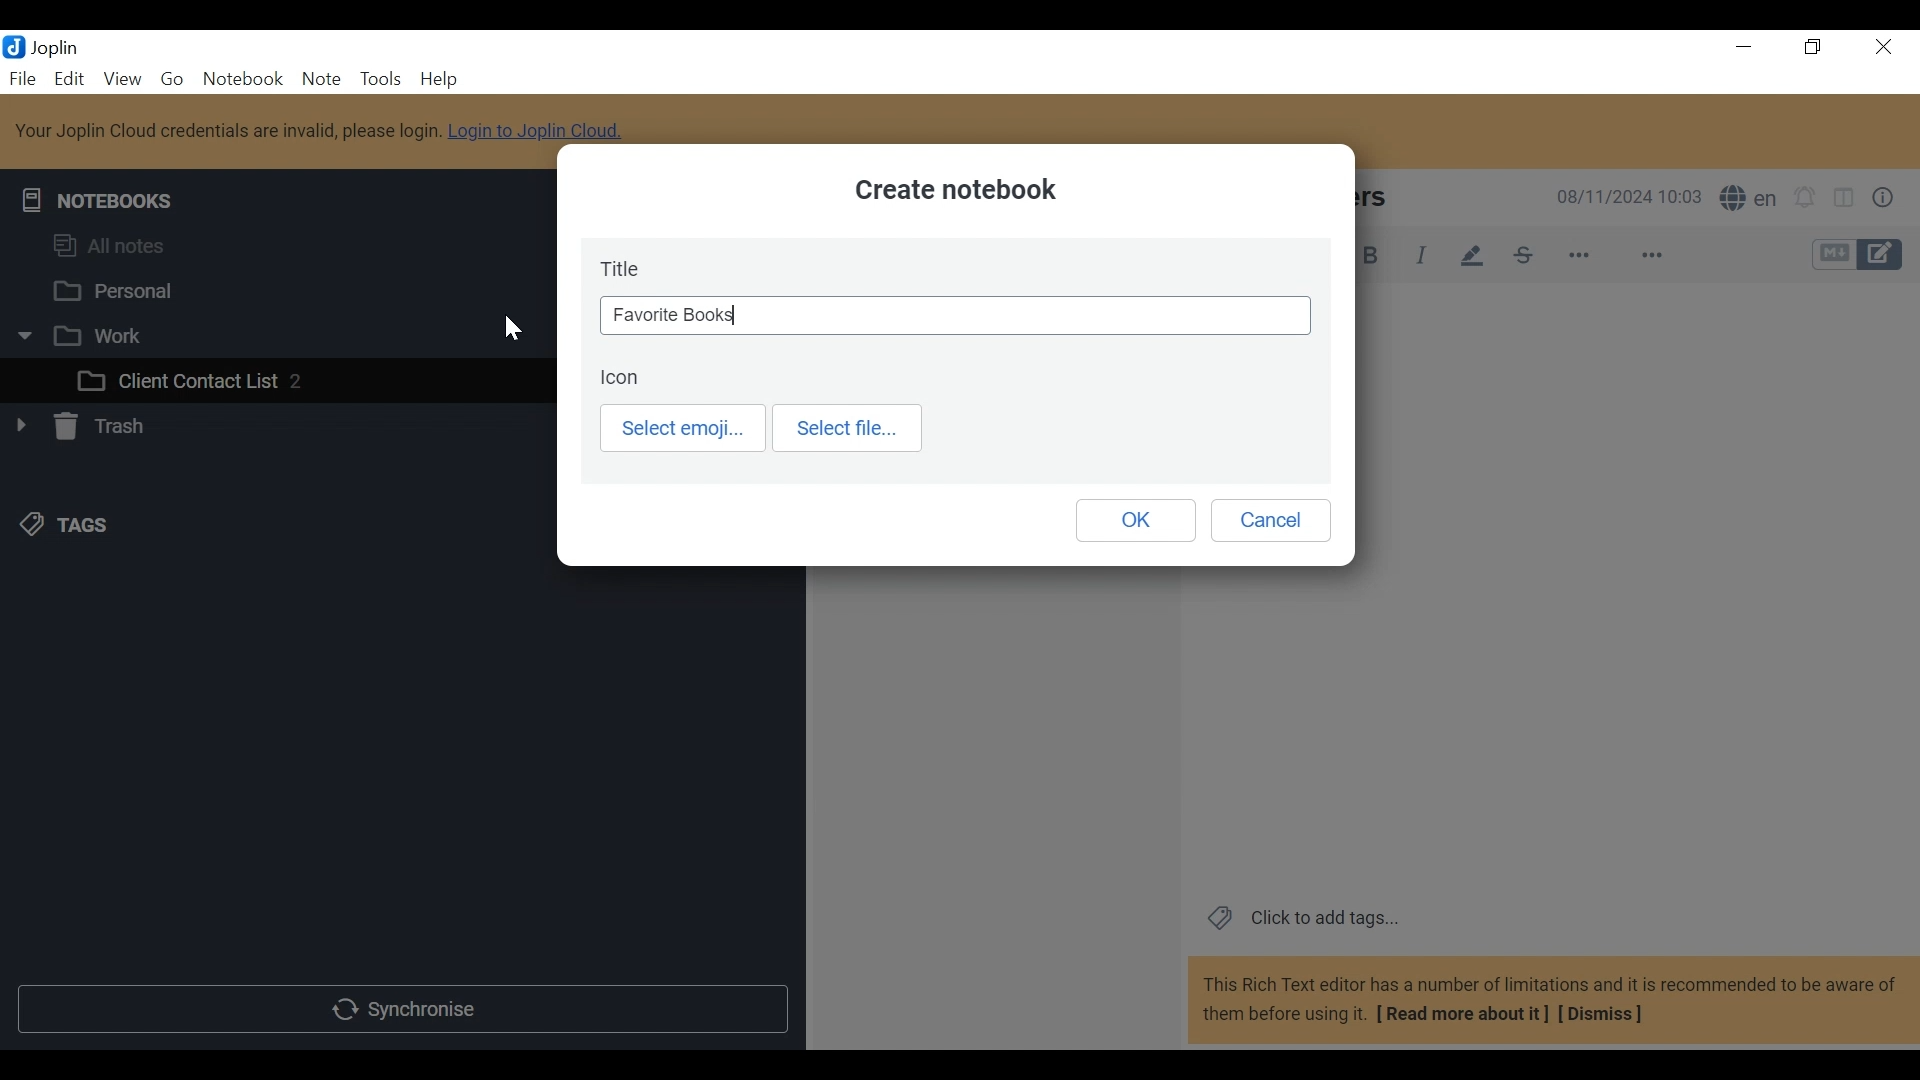  Describe the element at coordinates (117, 290) in the screenshot. I see `Personal` at that location.